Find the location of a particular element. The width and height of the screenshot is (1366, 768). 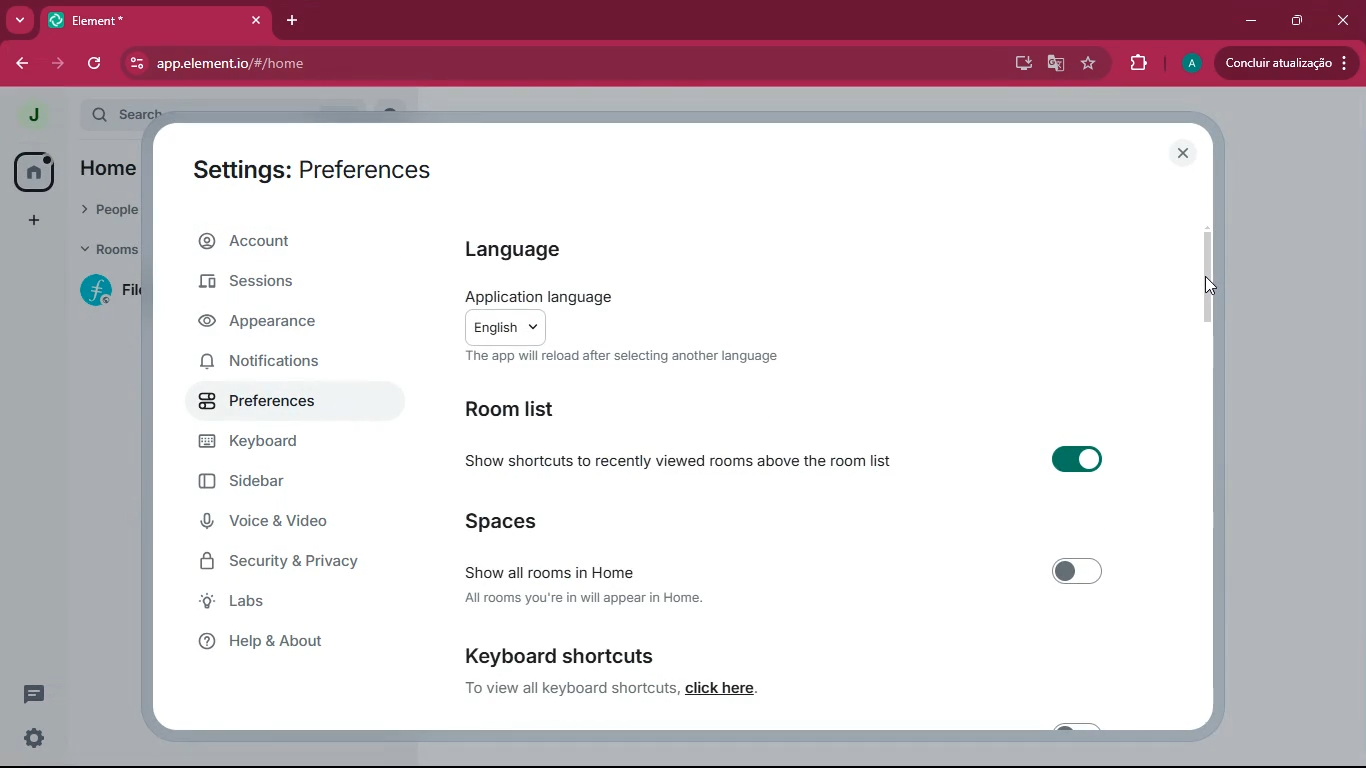

scroll bar is located at coordinates (1208, 278).